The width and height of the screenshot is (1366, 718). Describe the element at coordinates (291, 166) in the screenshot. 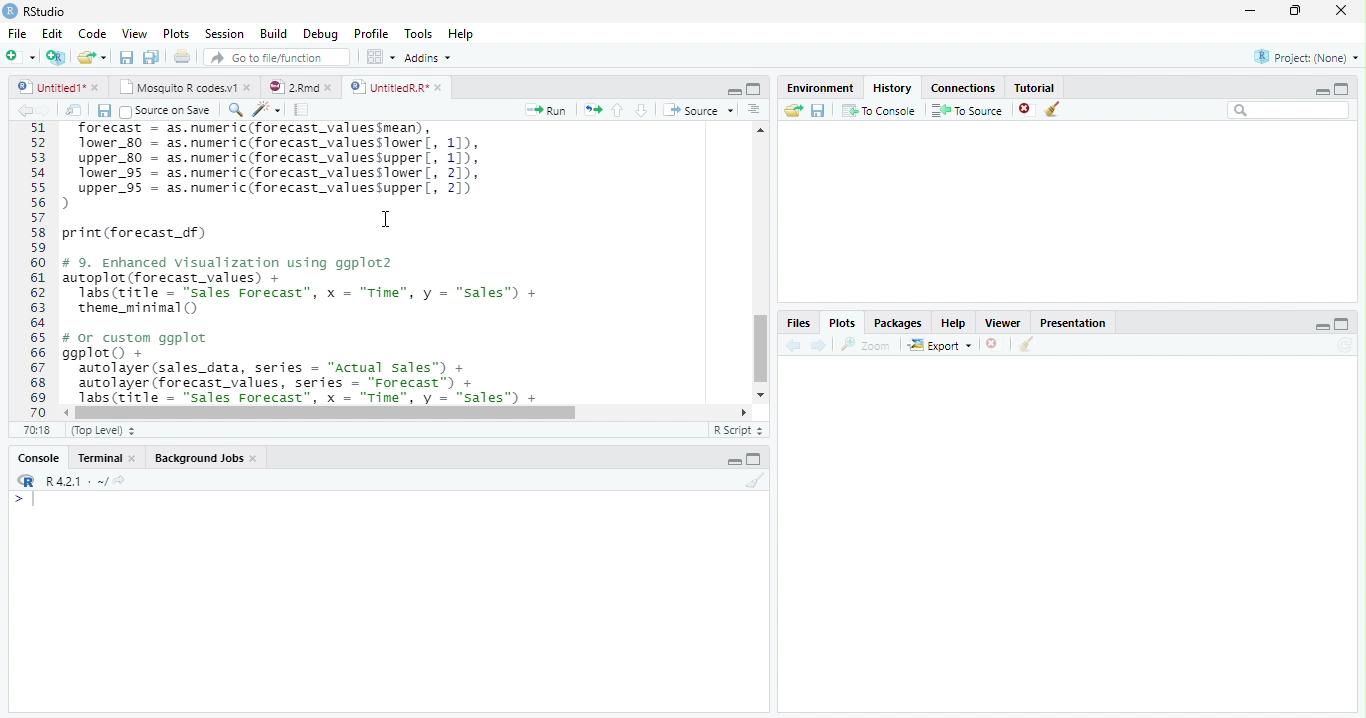

I see `forecast = as.numeric(forecast_values$mean),

Tower_80 = as. numeric(forecast_valuesSlower[, 11),

upper_80 = as. numeric (forecast_valuesSupper[, 11,

Tower_95 = as. numeric(forecast_valuesSlower[, 21),

upper_95 = as. numeric (forecast_valuessupper[, 21)
b}` at that location.